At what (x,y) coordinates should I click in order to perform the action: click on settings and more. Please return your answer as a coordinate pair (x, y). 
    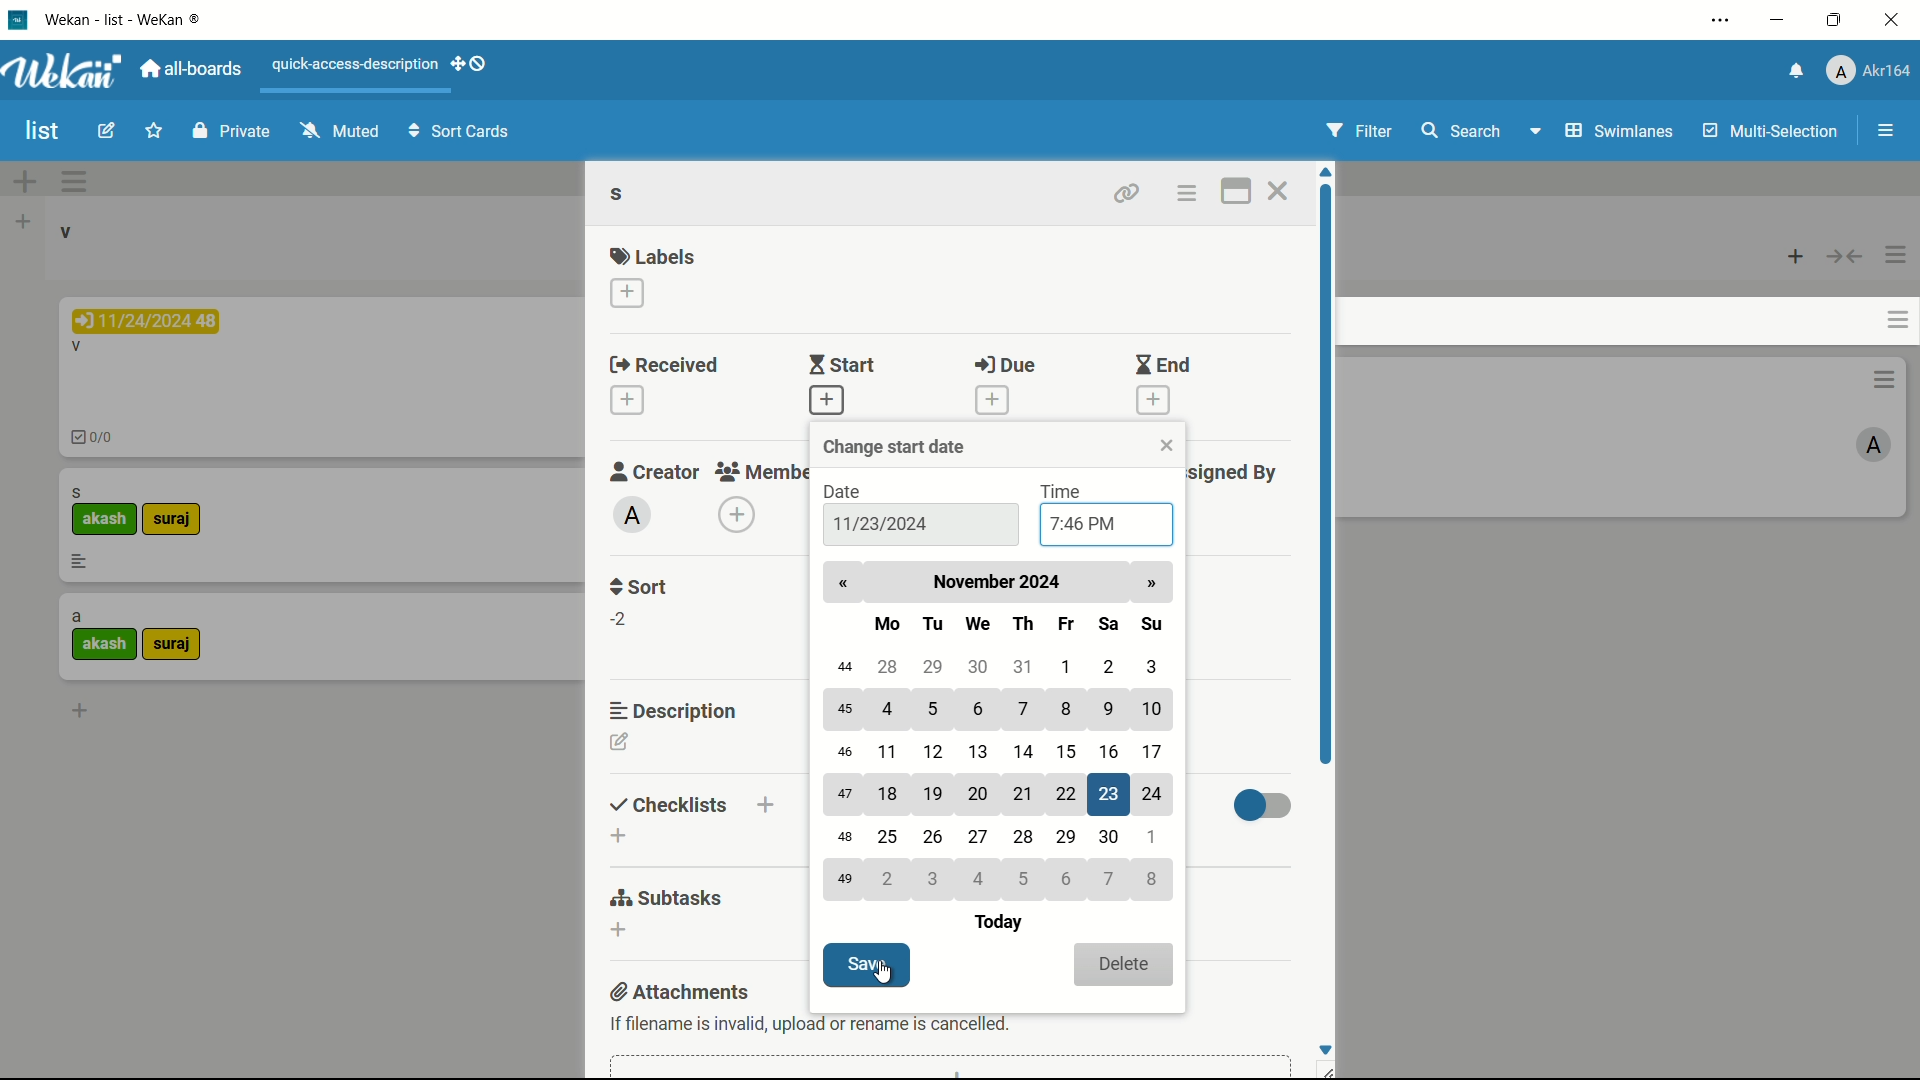
    Looking at the image, I should click on (1724, 20).